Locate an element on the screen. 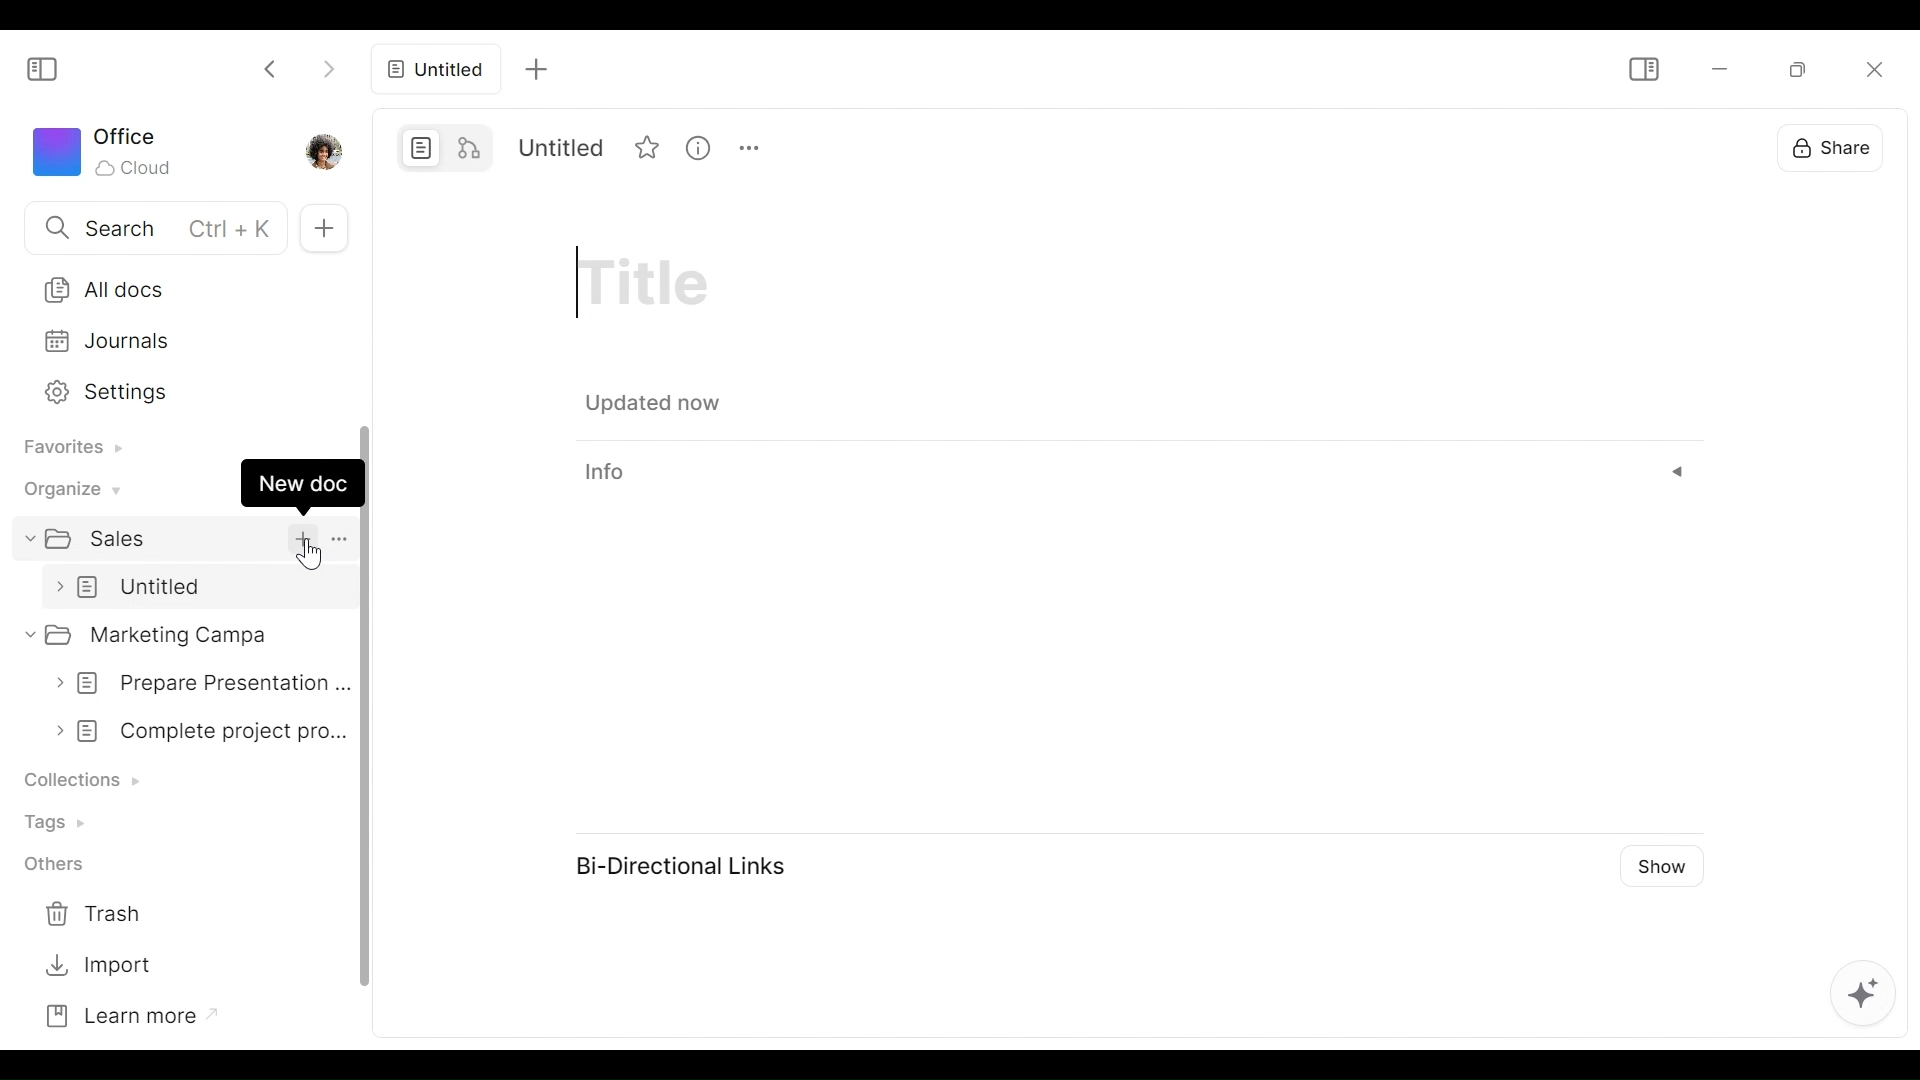 This screenshot has height=1080, width=1920. Bi-Directional Links is located at coordinates (686, 870).